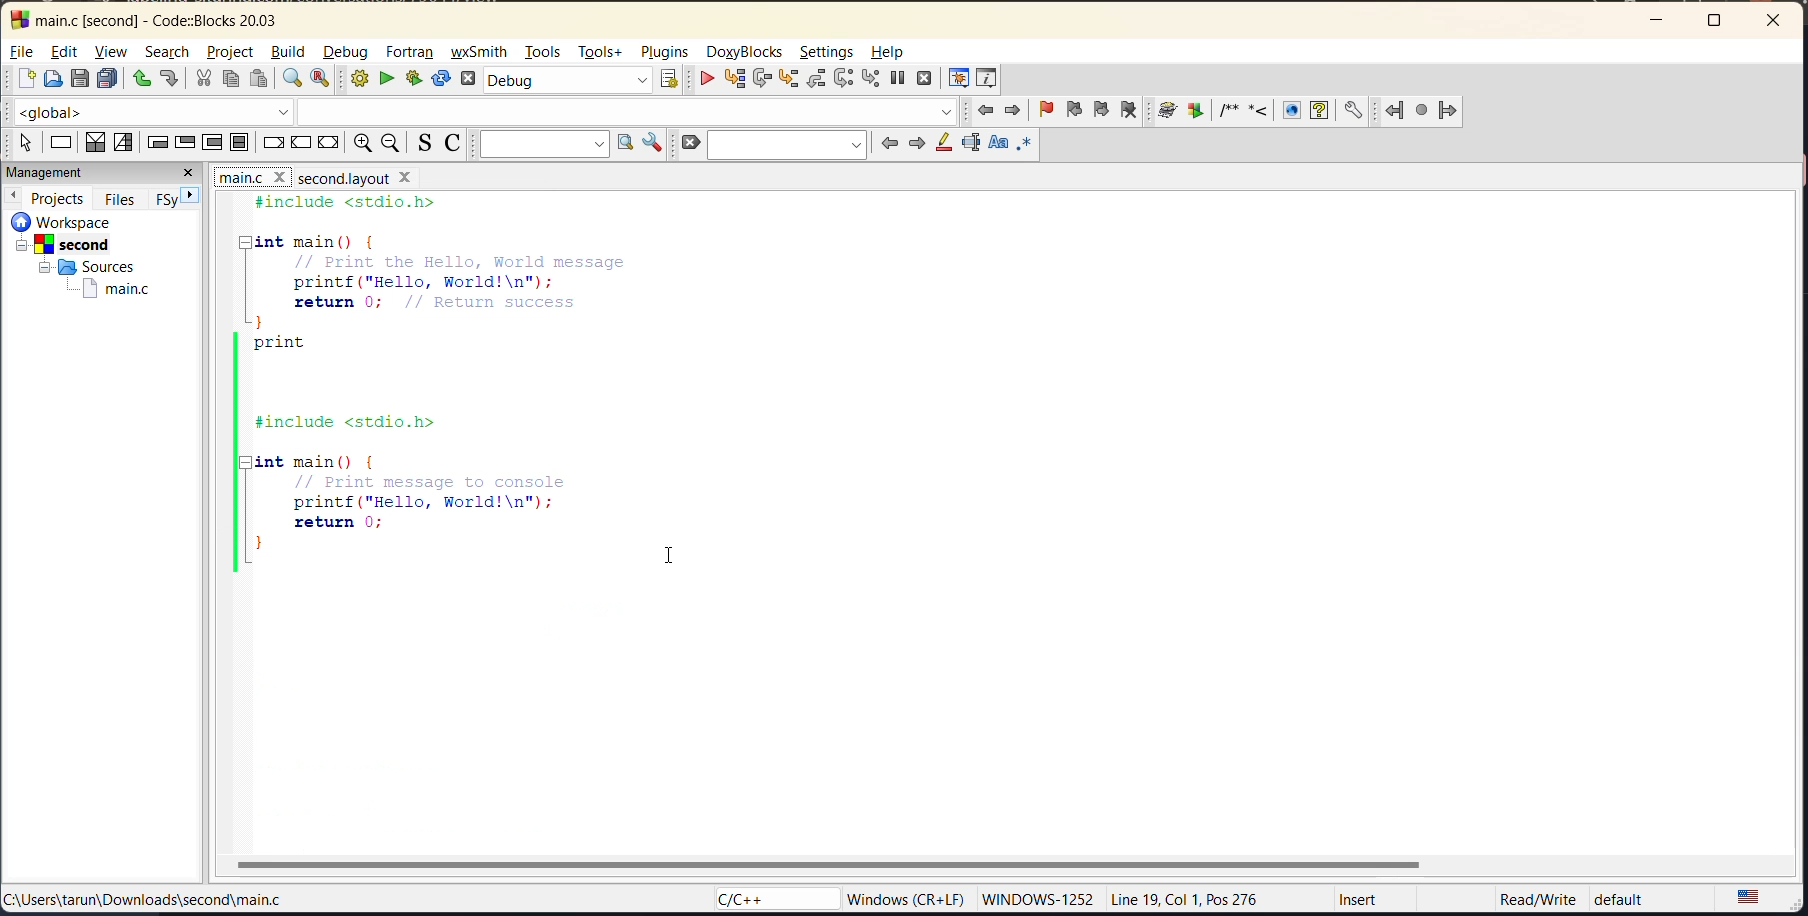 Image resolution: width=1808 pixels, height=916 pixels. What do you see at coordinates (157, 142) in the screenshot?
I see `entry condition loop` at bounding box center [157, 142].